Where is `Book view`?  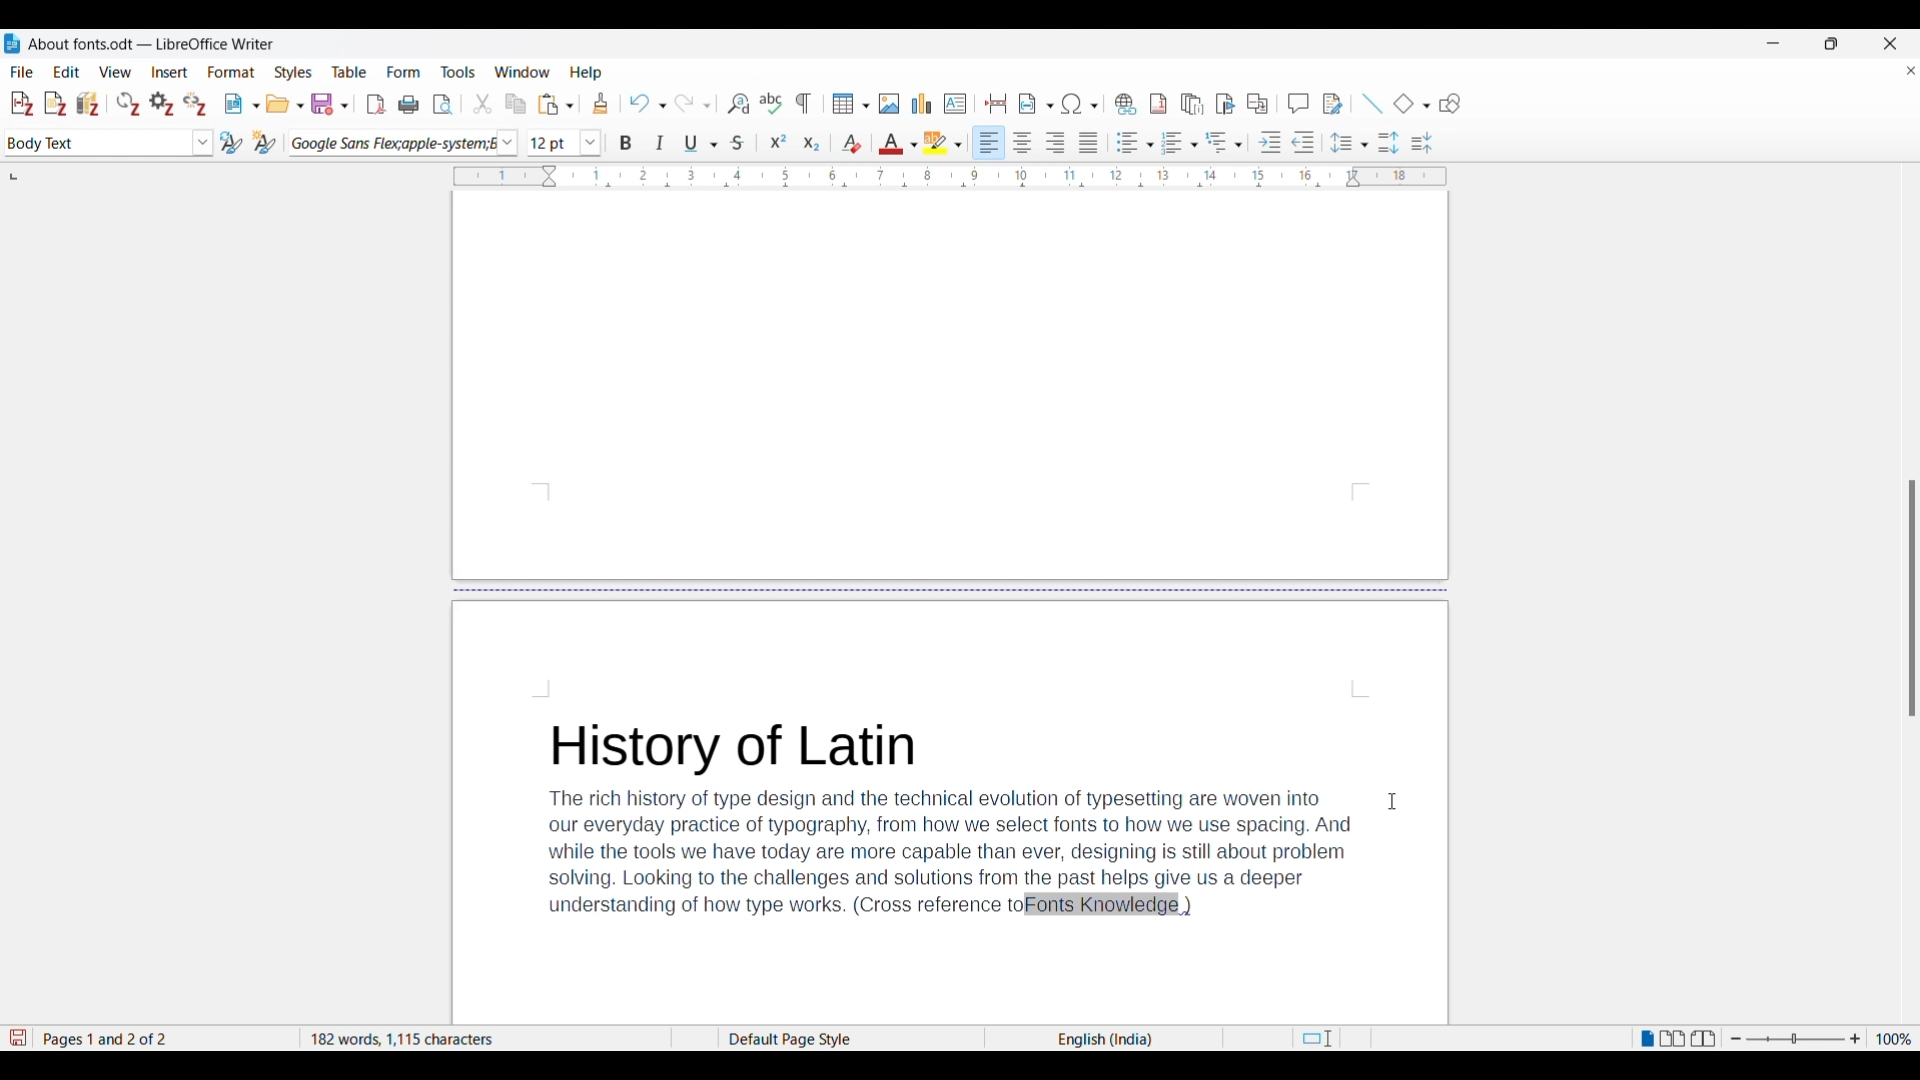 Book view is located at coordinates (1708, 1039).